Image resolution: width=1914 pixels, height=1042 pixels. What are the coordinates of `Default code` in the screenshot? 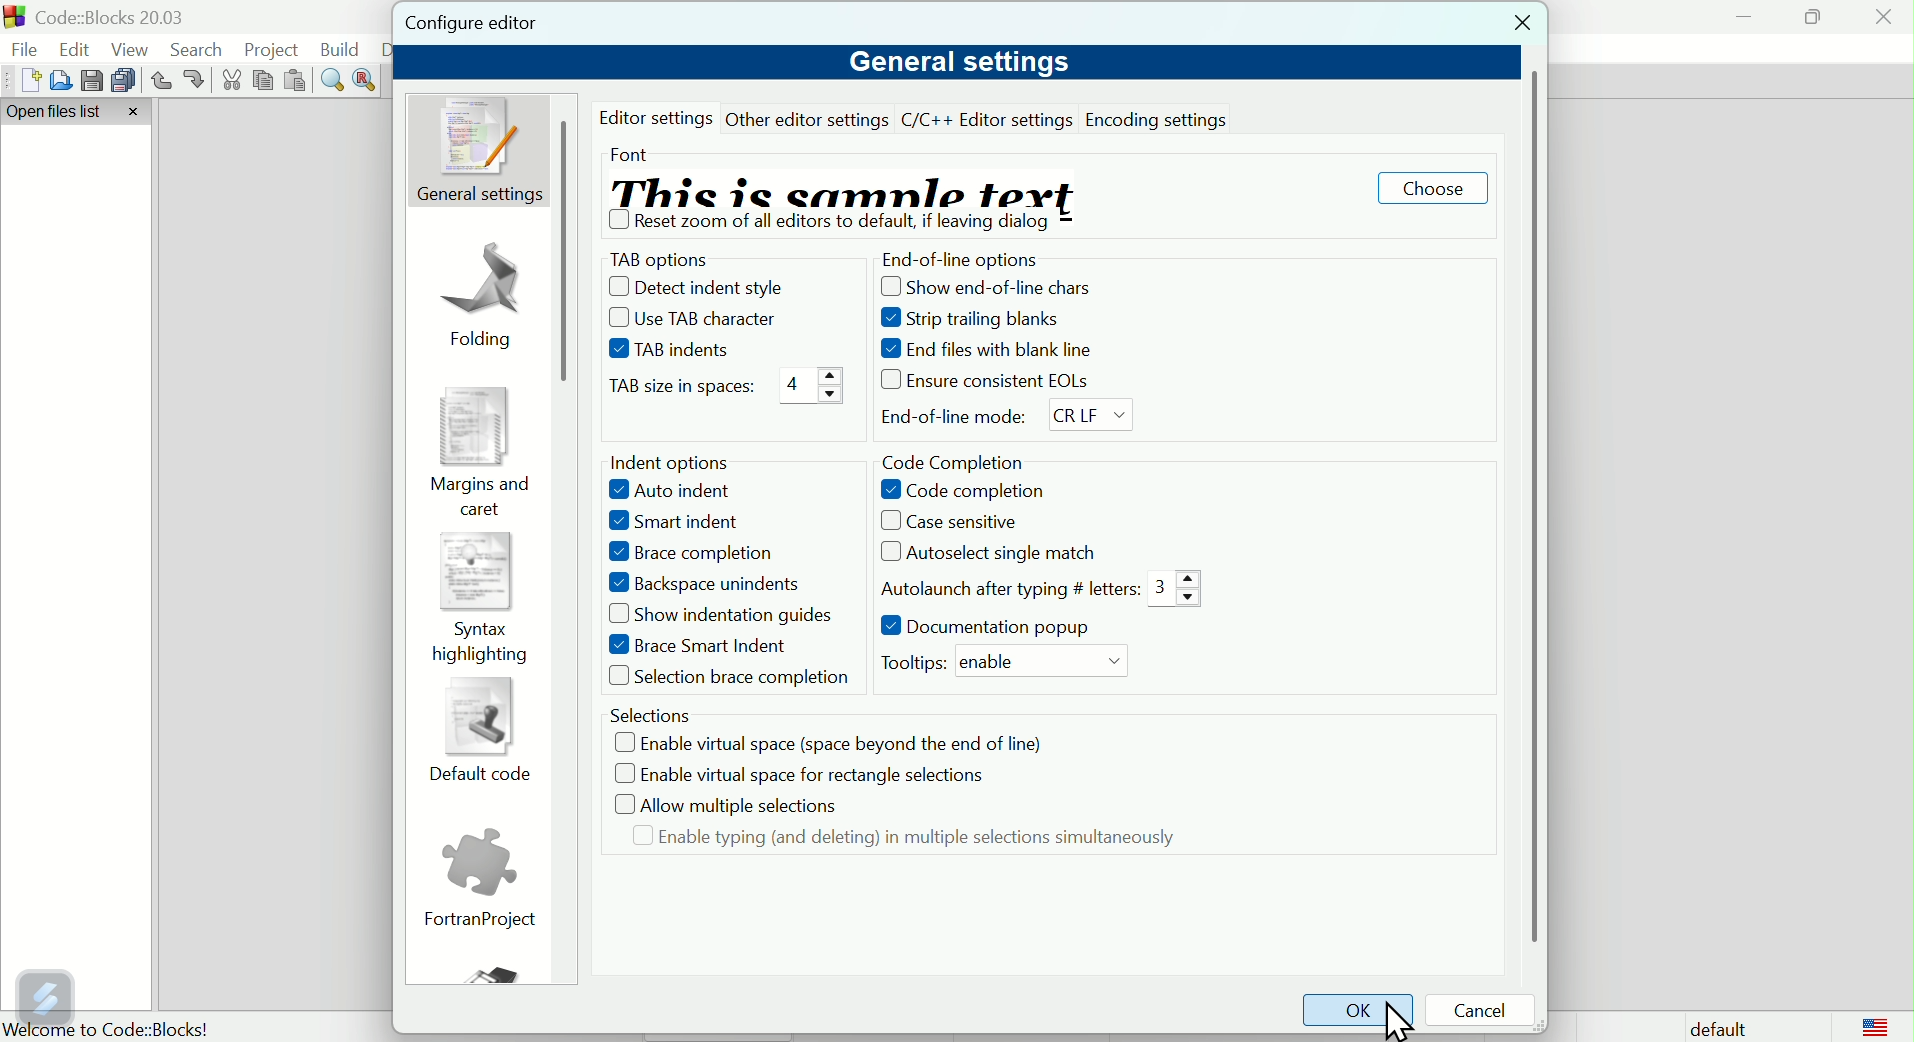 It's located at (477, 735).